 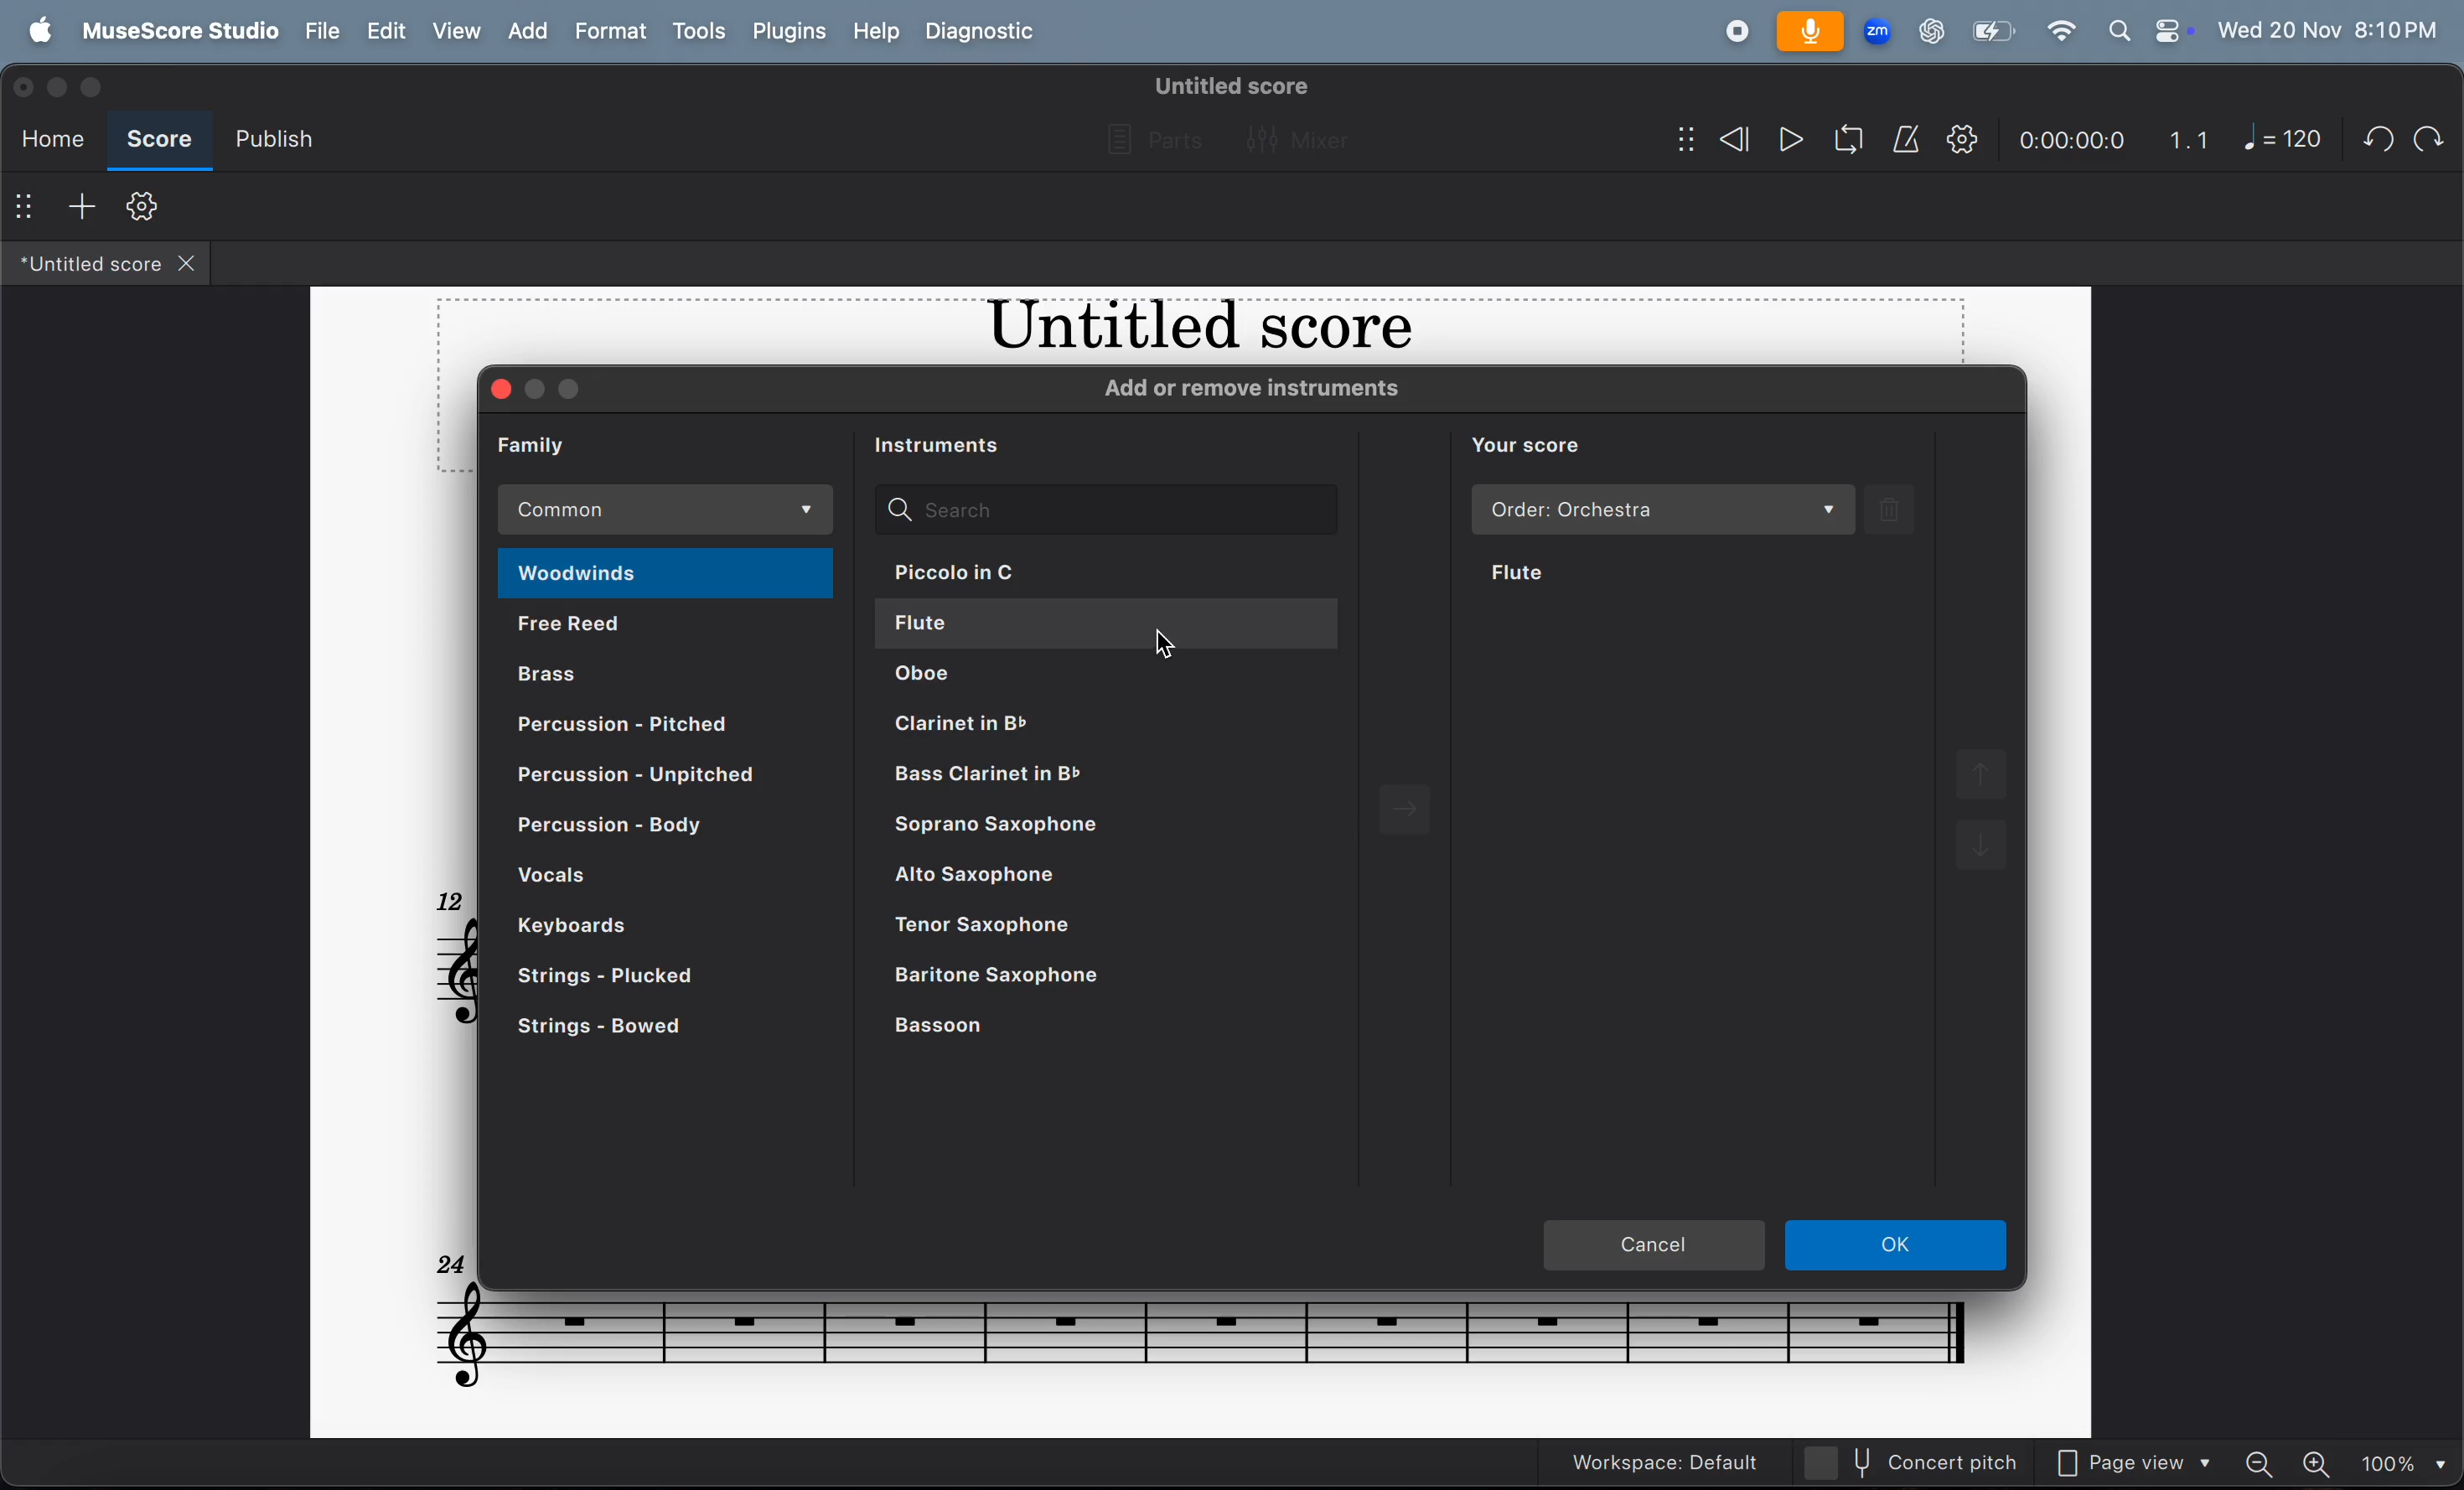 What do you see at coordinates (1192, 1337) in the screenshot?
I see `notes` at bounding box center [1192, 1337].